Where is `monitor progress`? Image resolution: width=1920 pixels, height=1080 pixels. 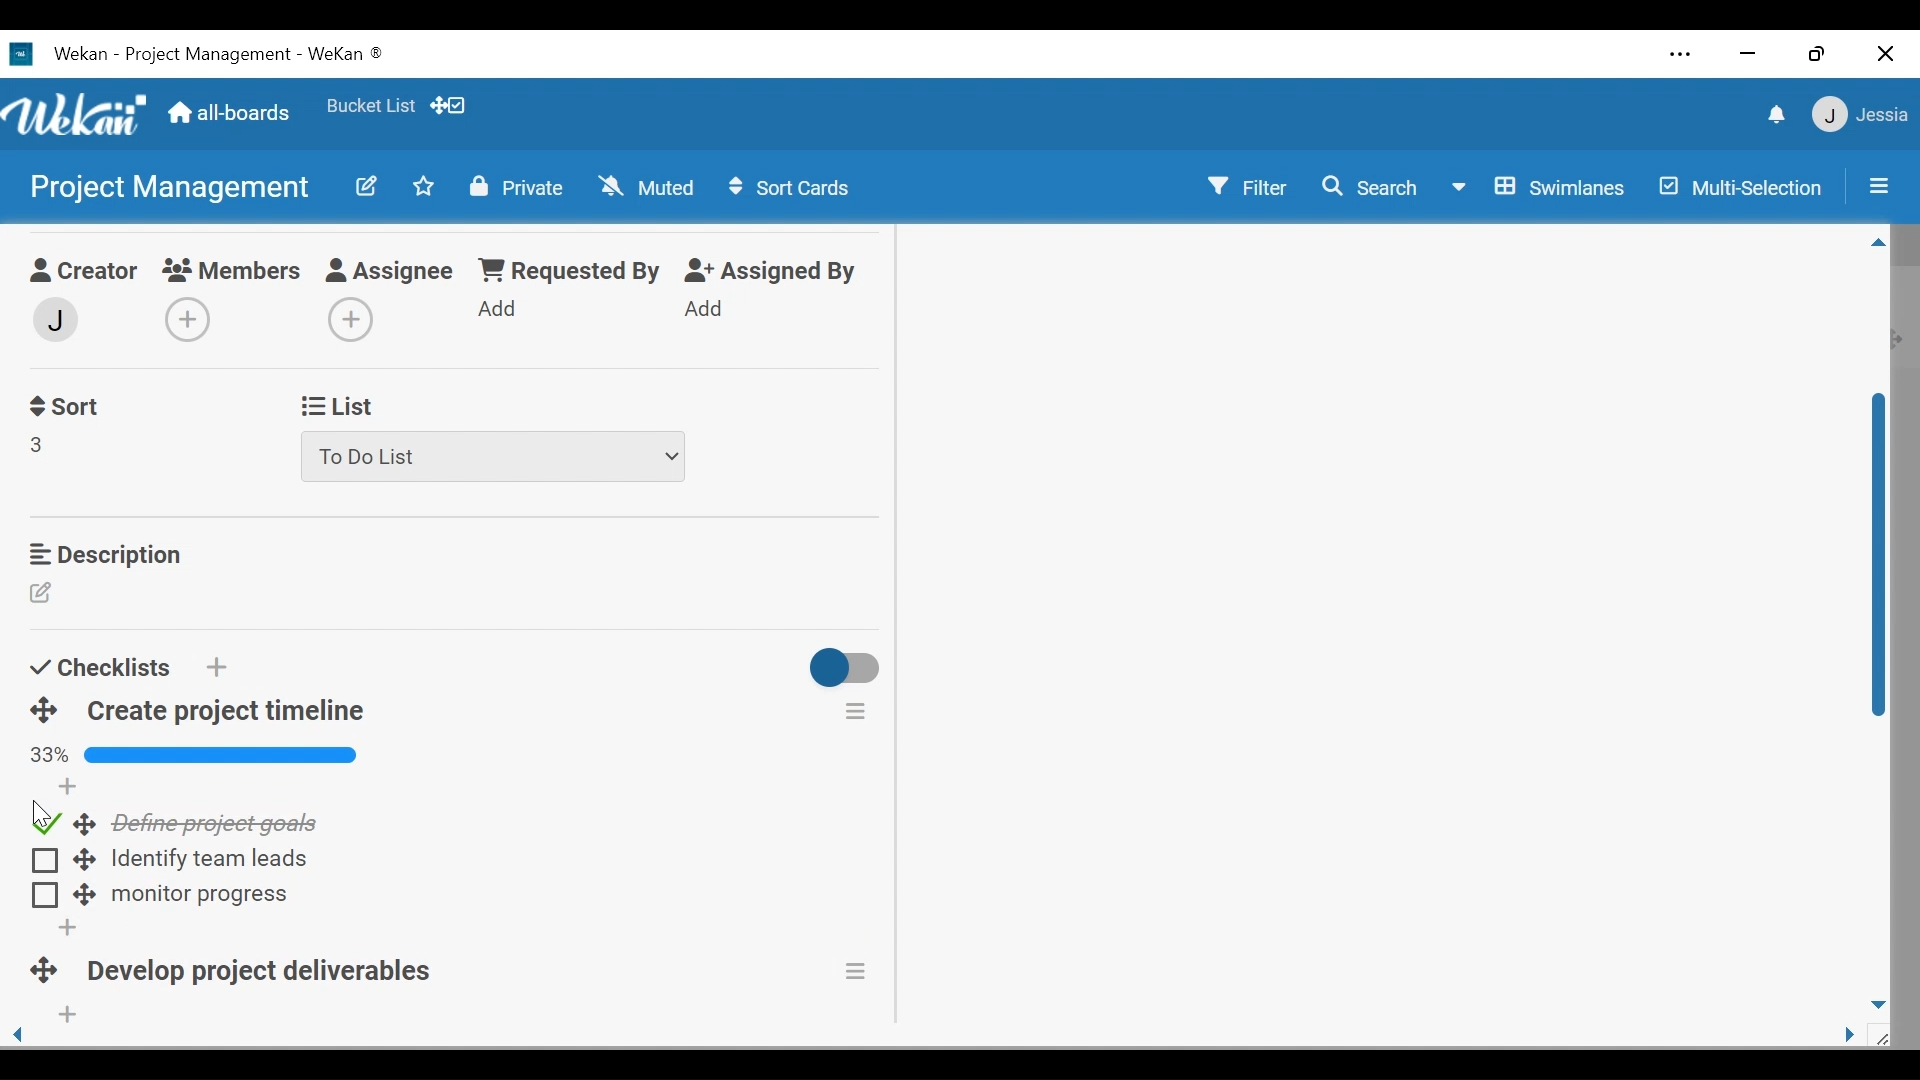 monitor progress is located at coordinates (195, 895).